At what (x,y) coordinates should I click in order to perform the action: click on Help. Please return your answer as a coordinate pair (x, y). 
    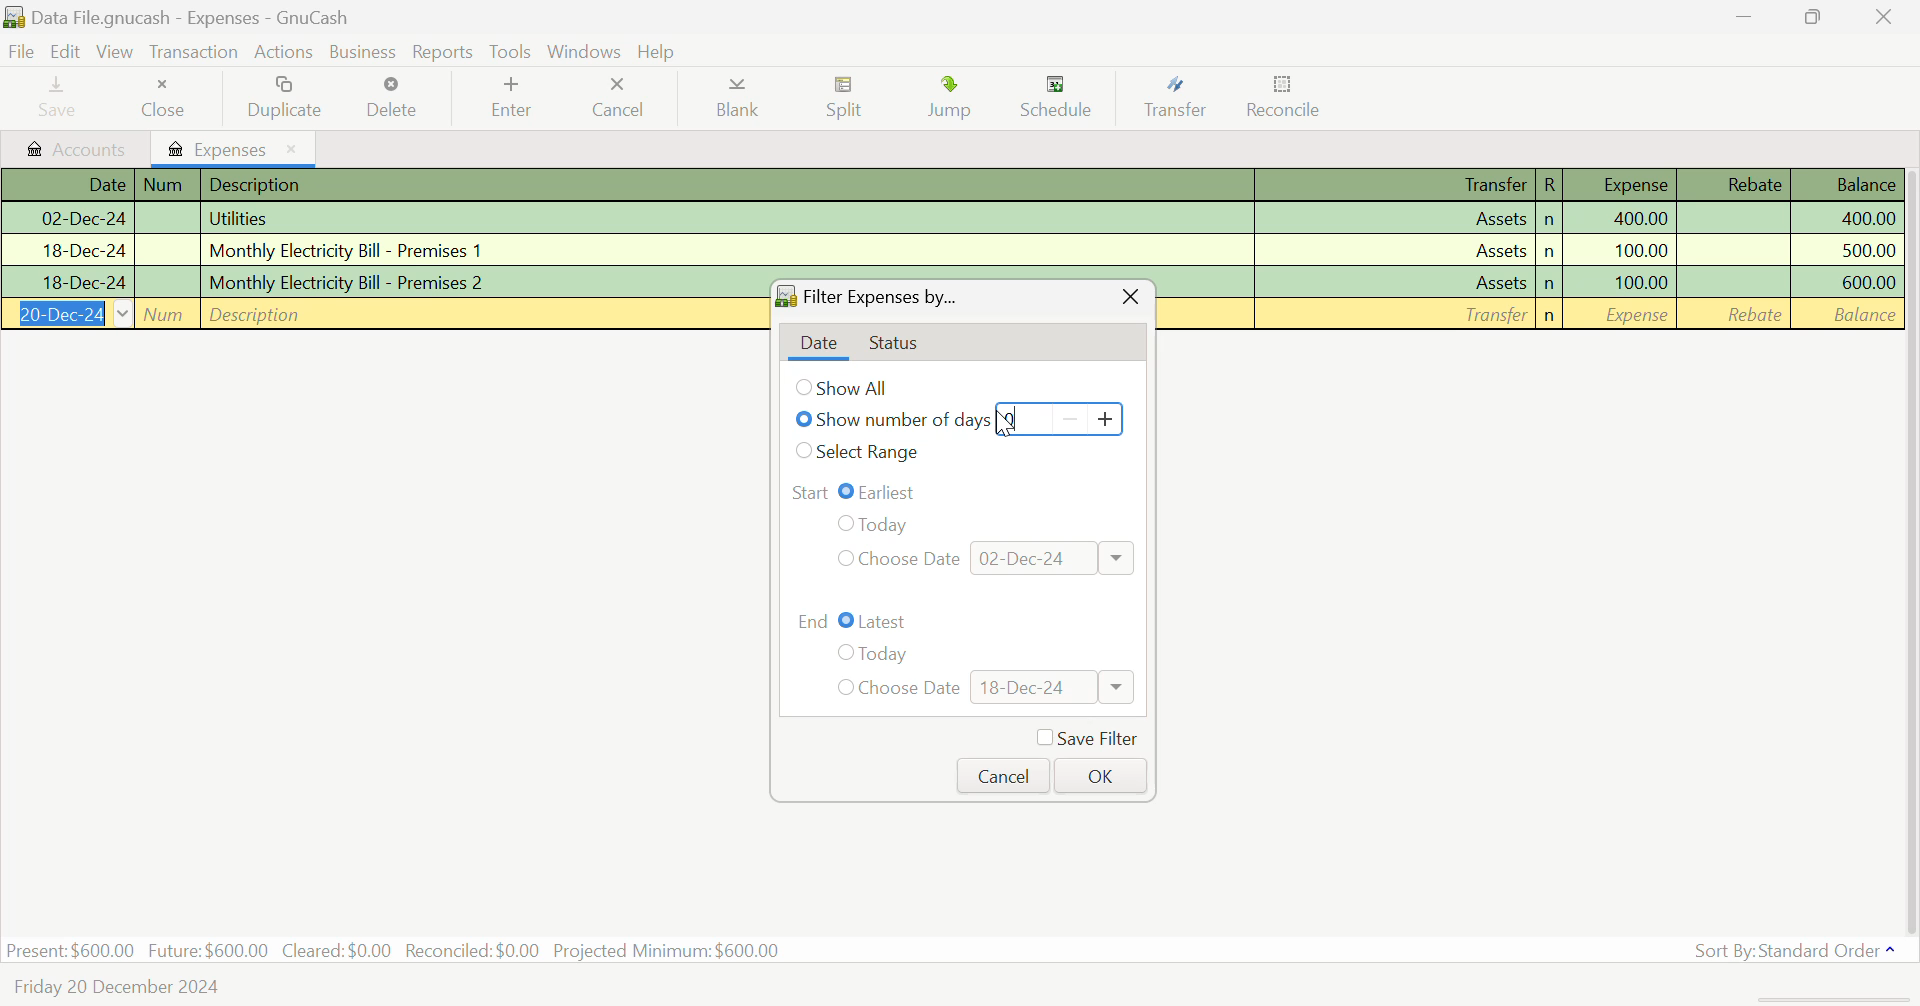
    Looking at the image, I should click on (656, 51).